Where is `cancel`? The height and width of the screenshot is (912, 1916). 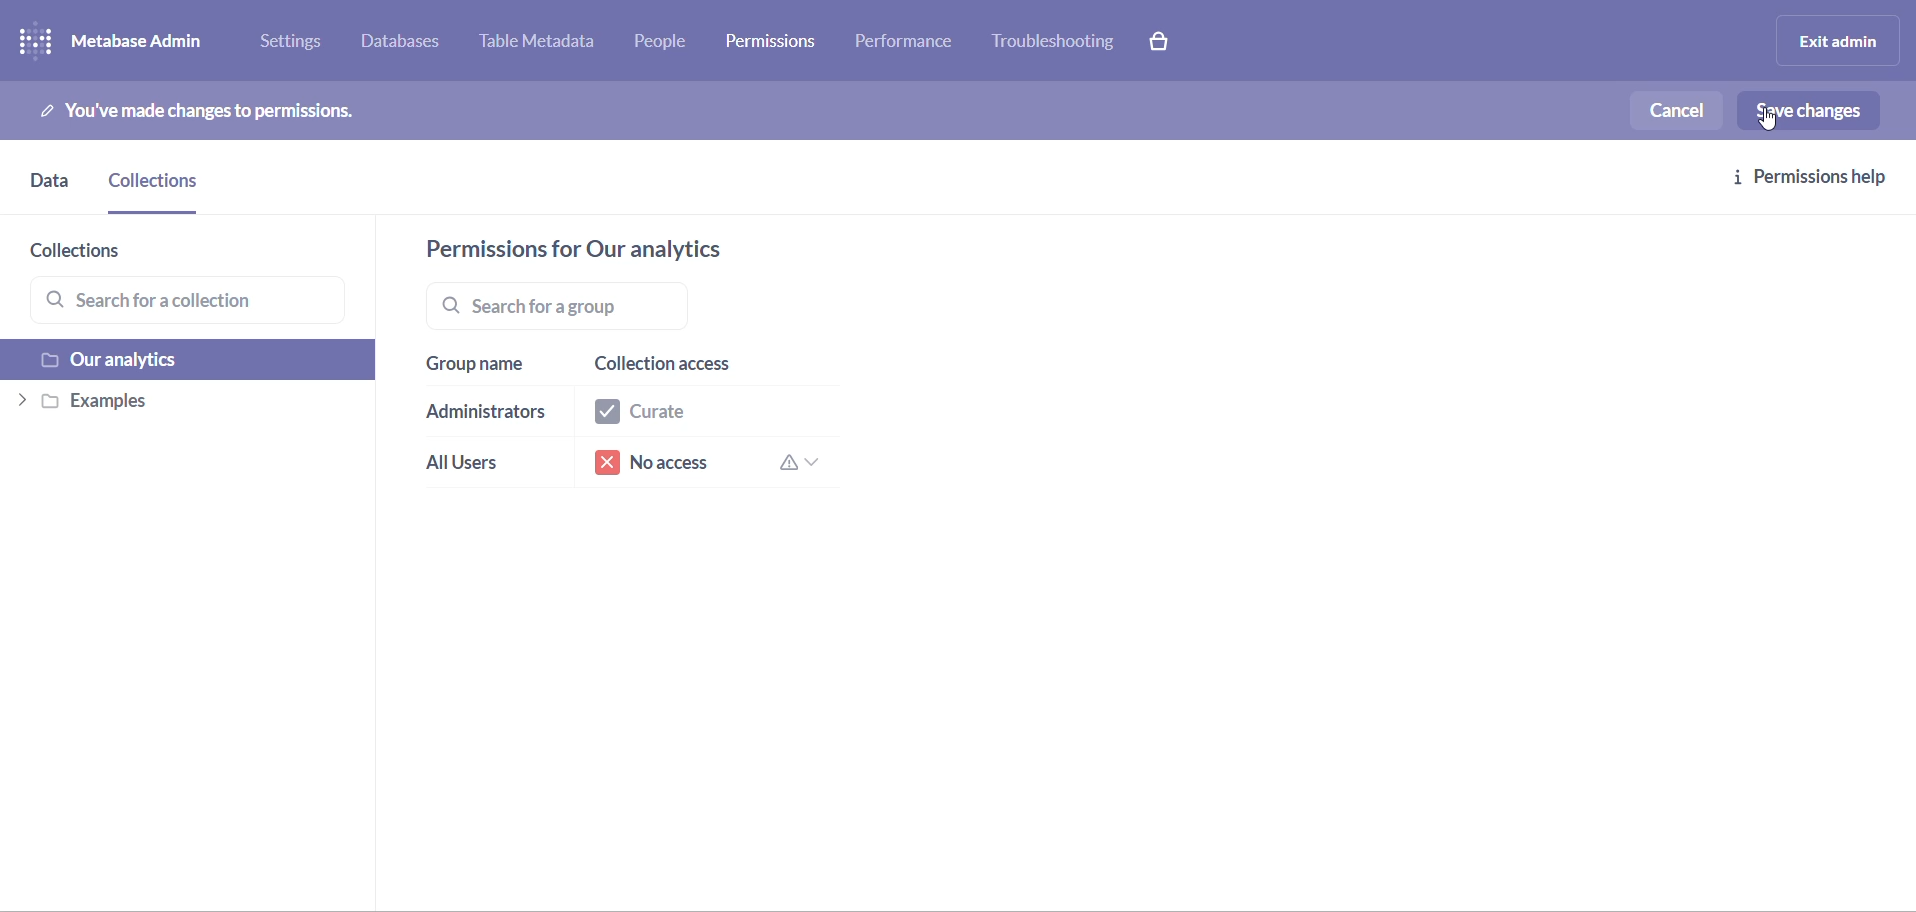 cancel is located at coordinates (1681, 108).